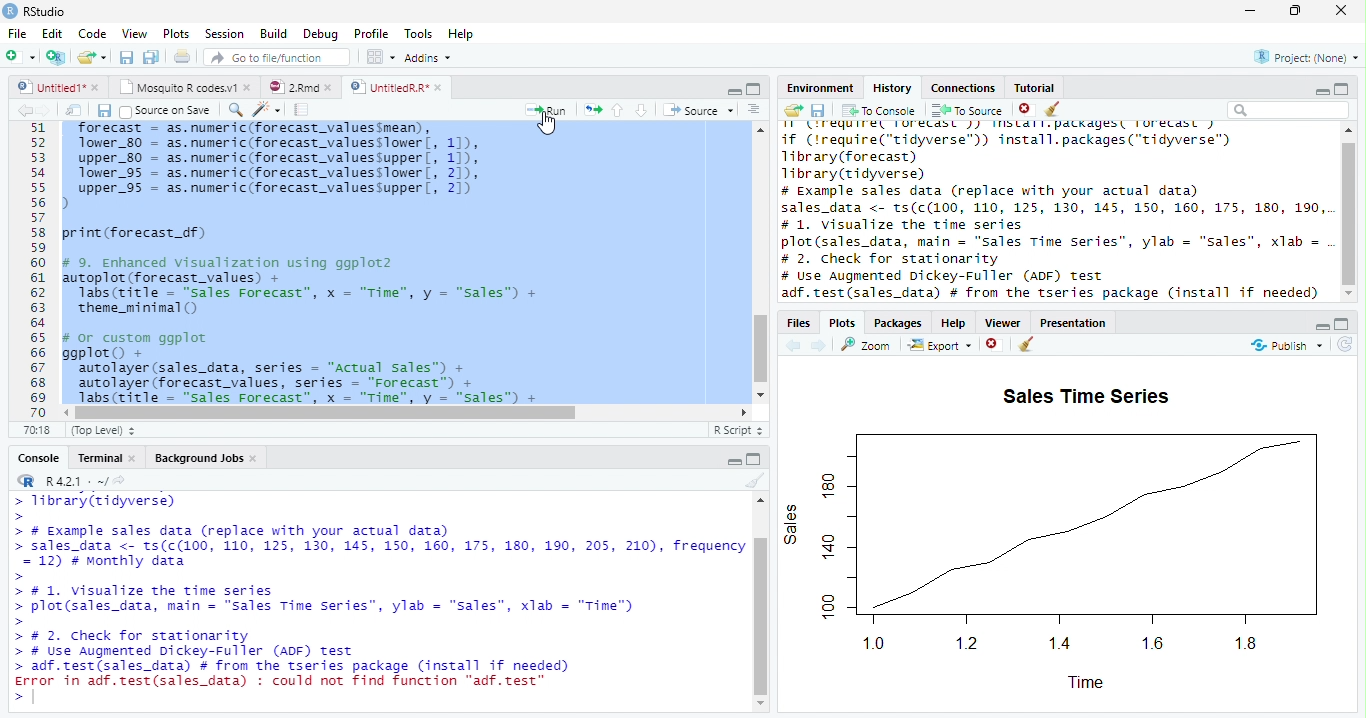 This screenshot has width=1366, height=718. I want to click on Create file, so click(21, 58).